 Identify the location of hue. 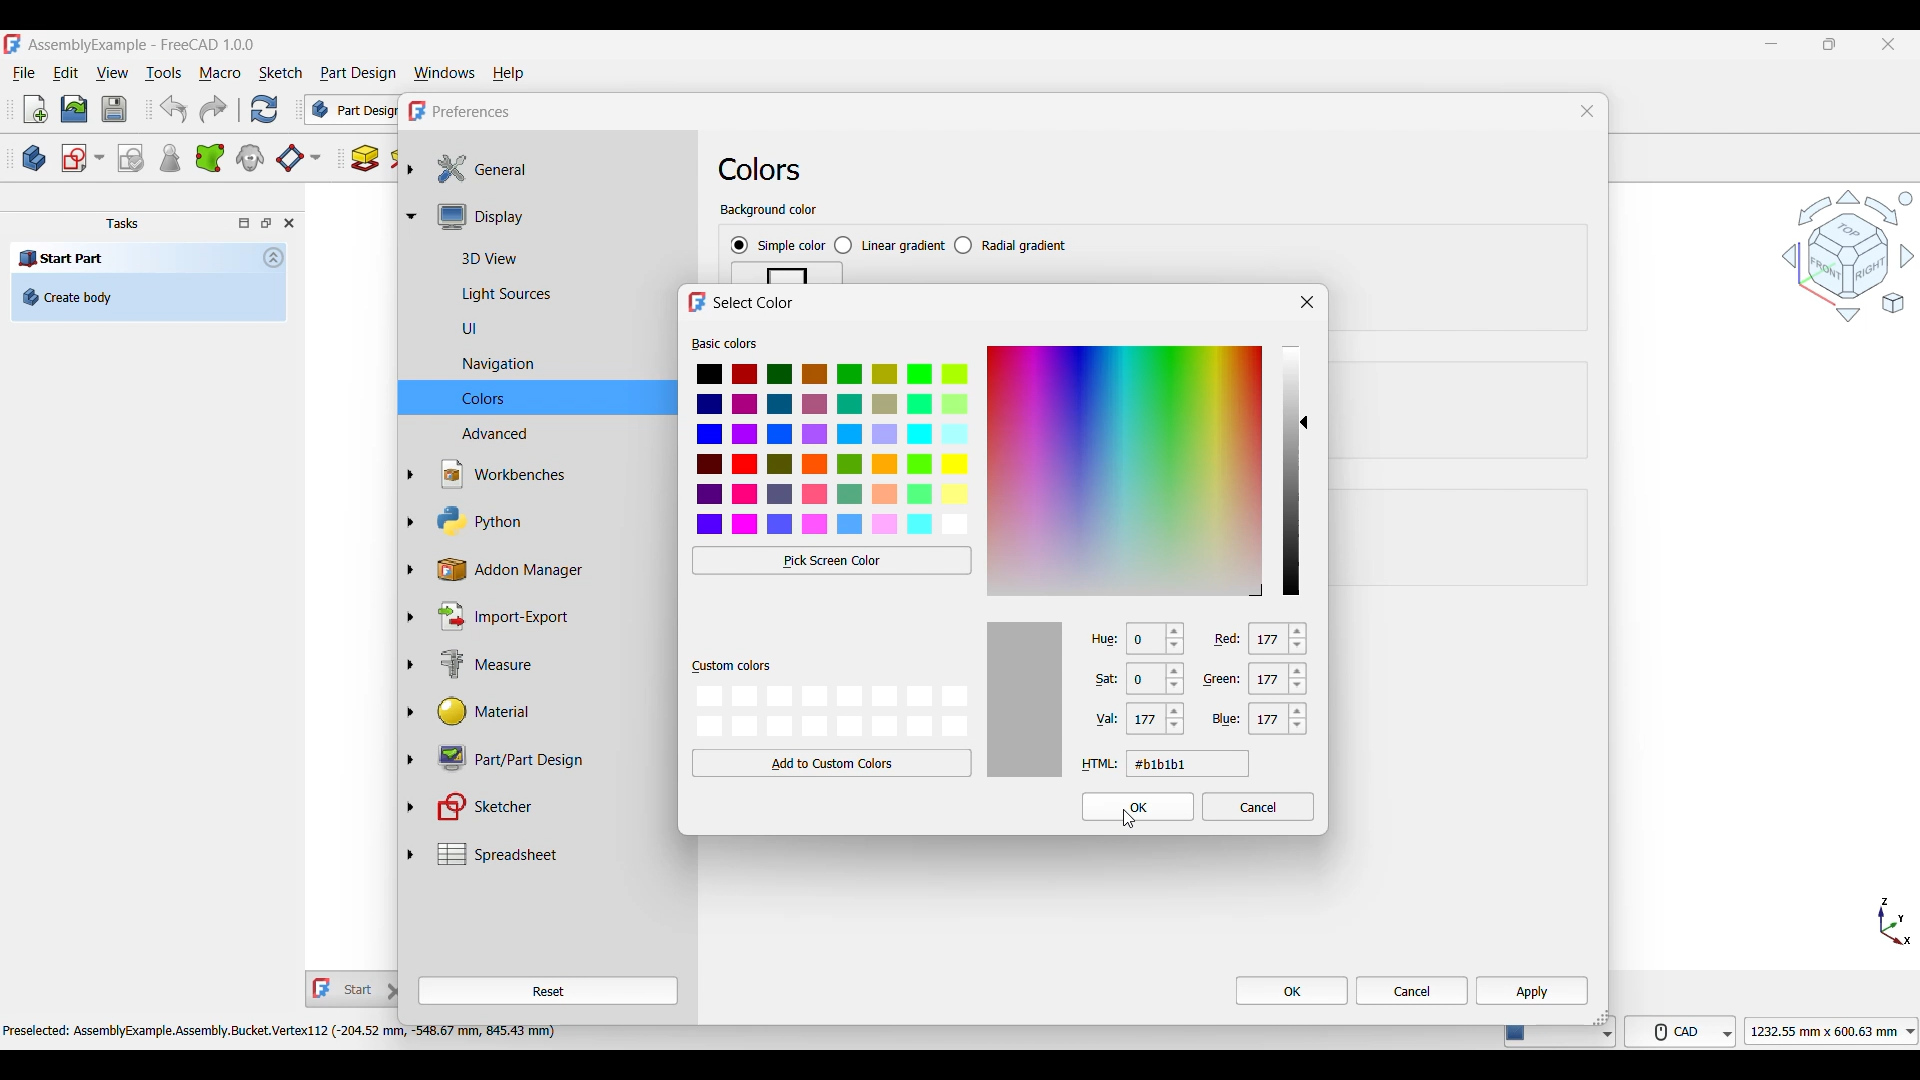
(1099, 638).